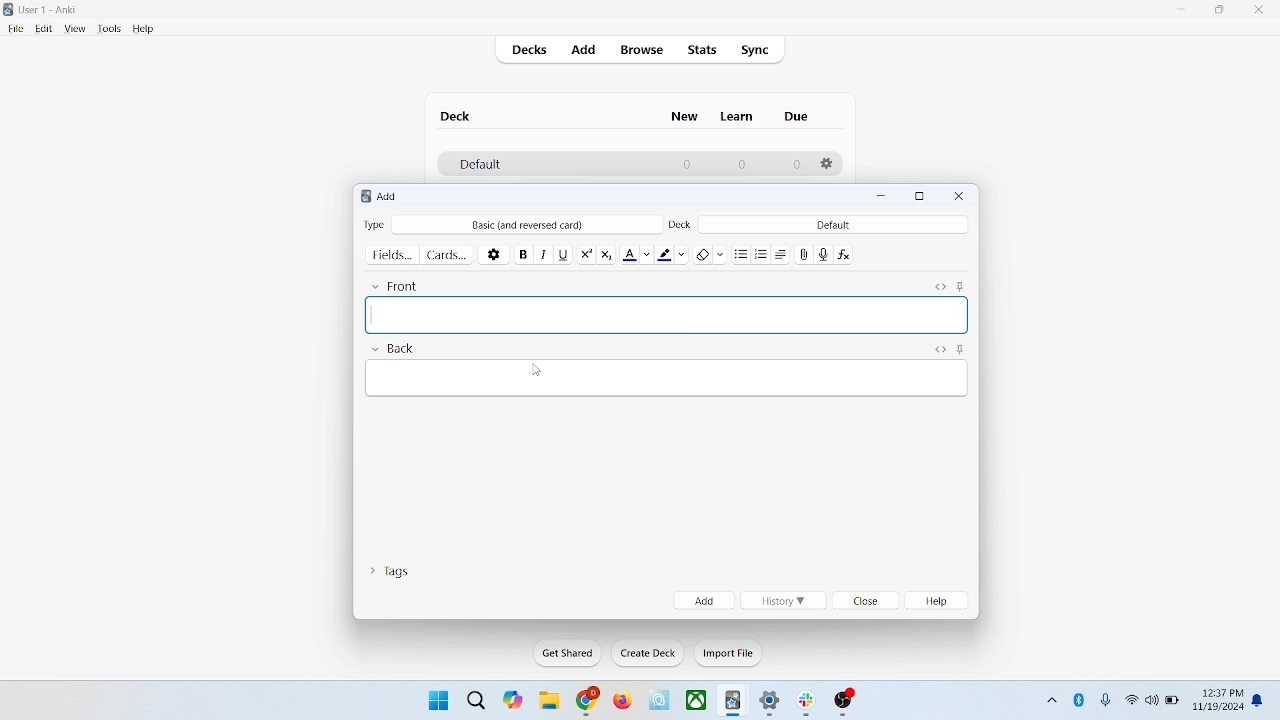 Image resolution: width=1280 pixels, height=720 pixels. I want to click on tags, so click(389, 569).